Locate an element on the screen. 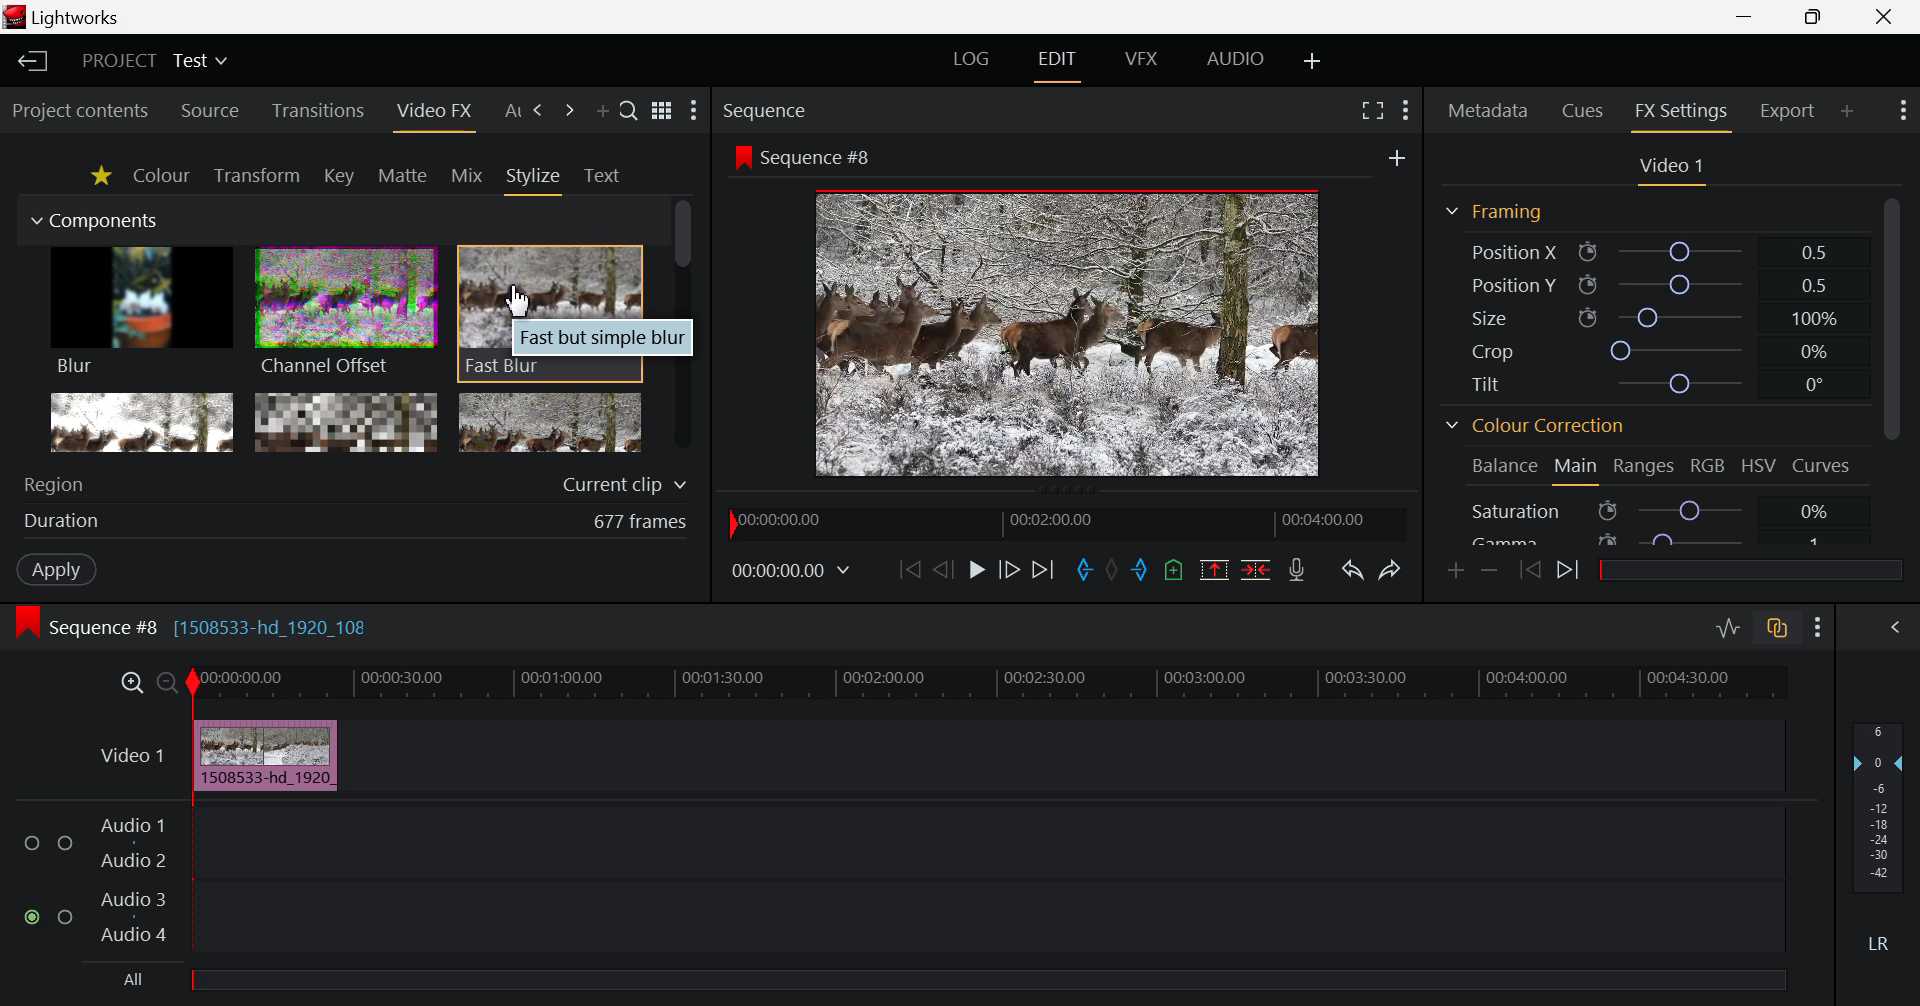 The image size is (1920, 1006). Scroll Bar is located at coordinates (1896, 370).